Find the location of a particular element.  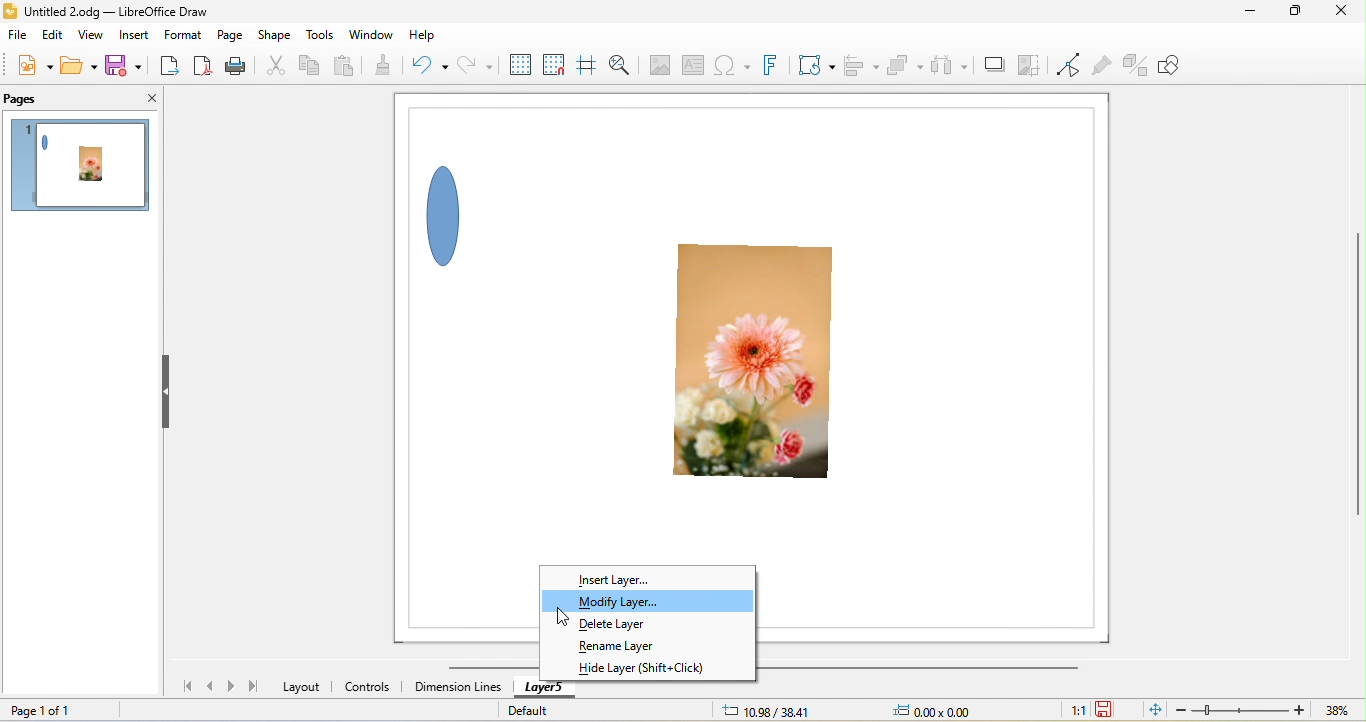

open is located at coordinates (76, 65).